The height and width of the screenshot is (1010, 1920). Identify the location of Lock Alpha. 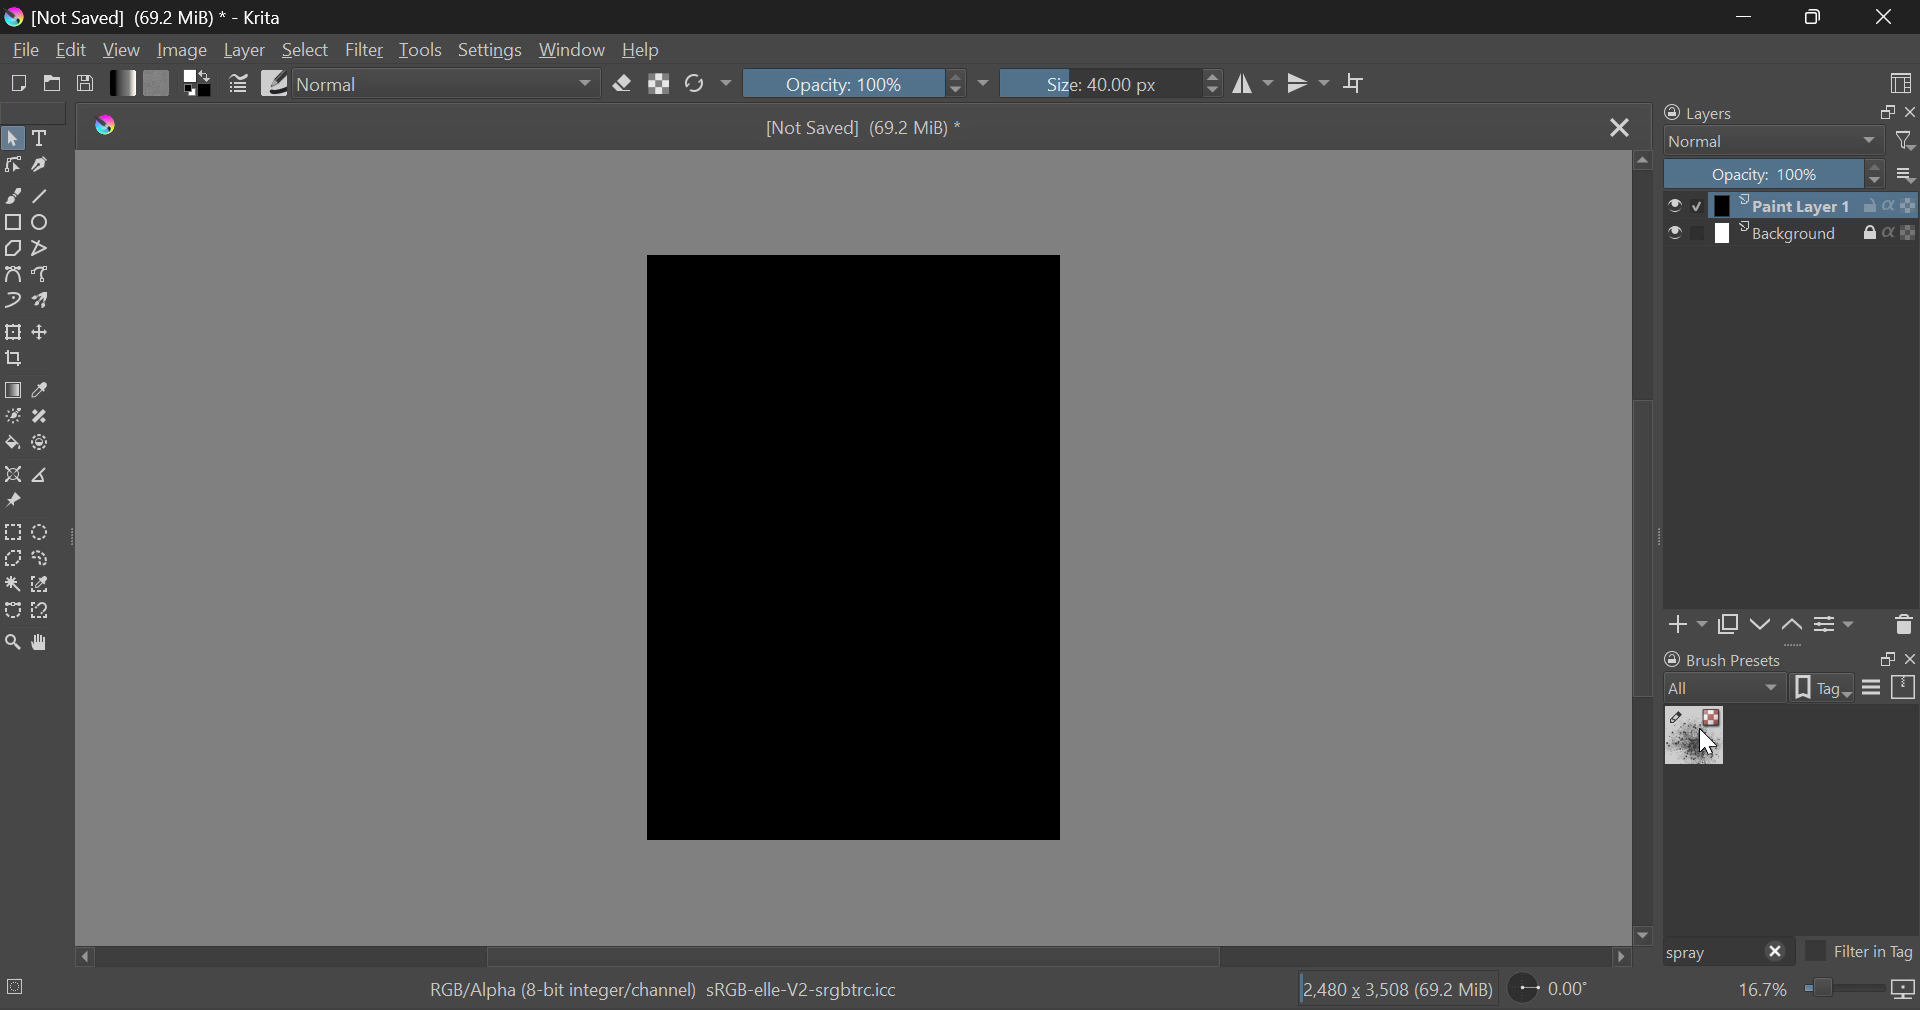
(660, 83).